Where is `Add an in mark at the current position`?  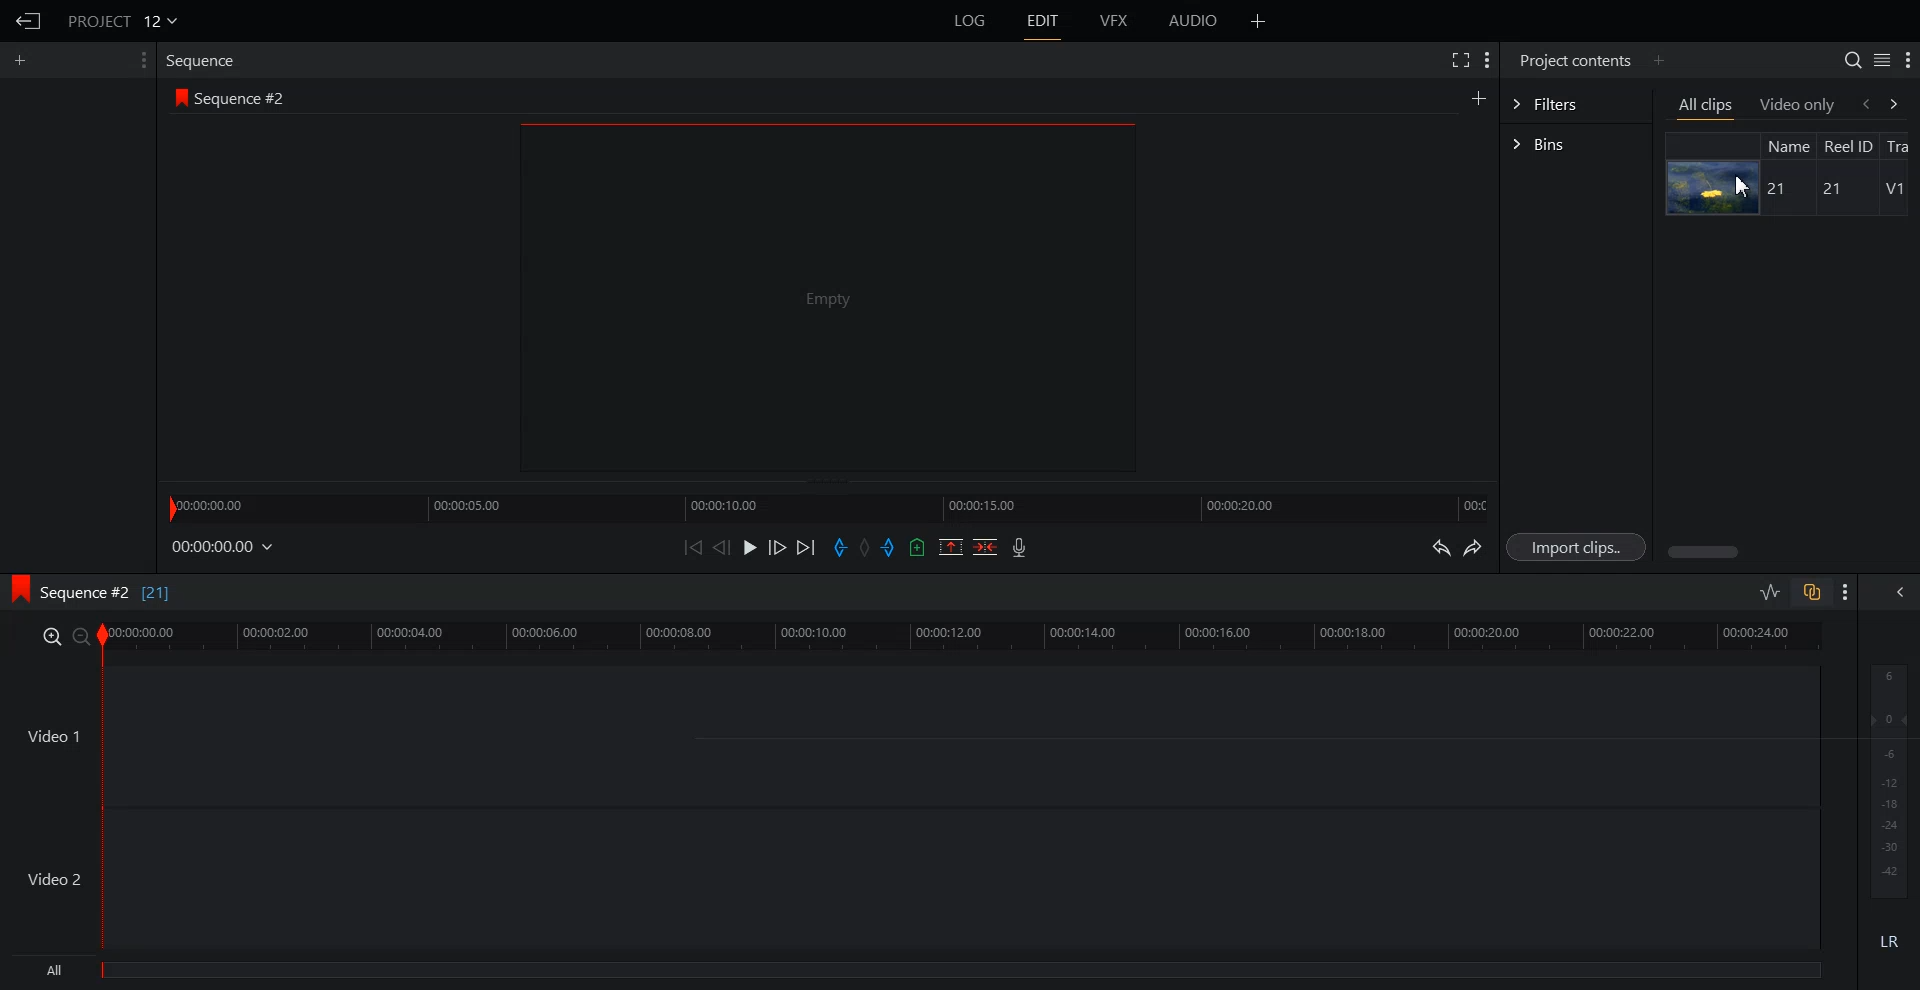
Add an in mark at the current position is located at coordinates (840, 547).